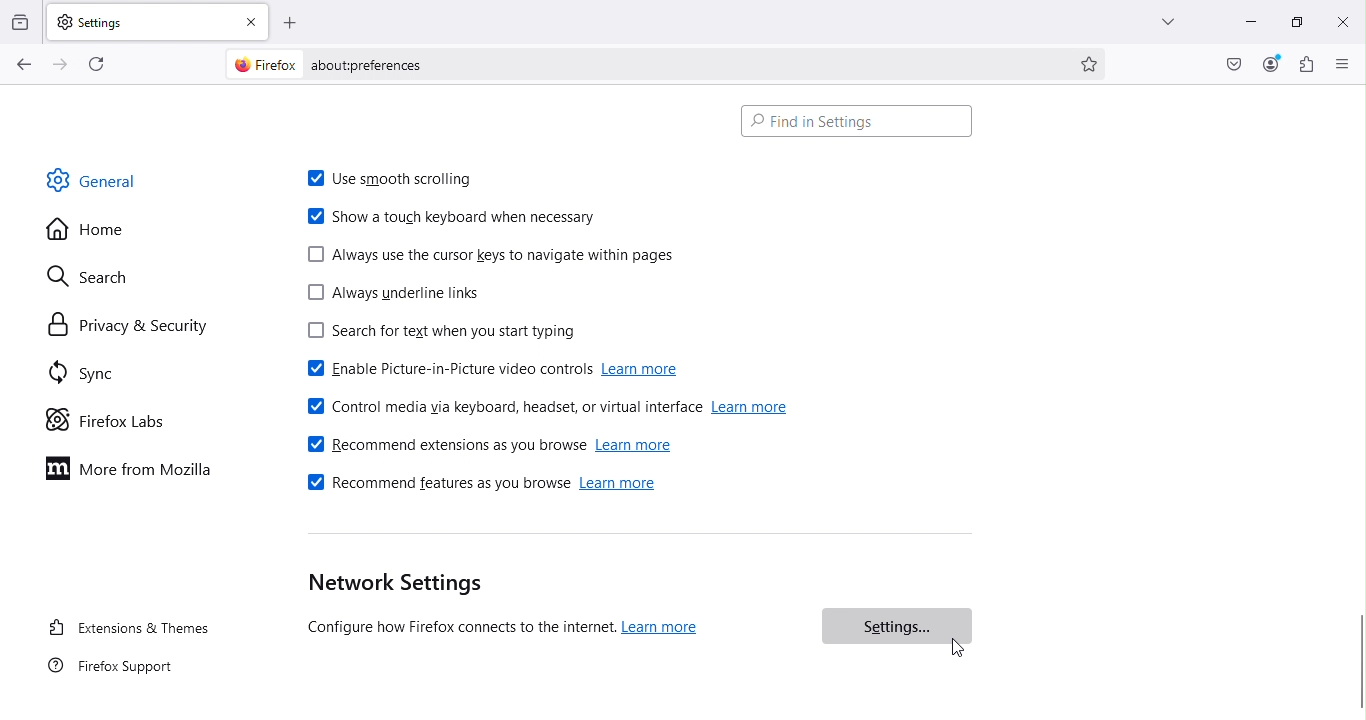 Image resolution: width=1366 pixels, height=720 pixels. I want to click on Sync, so click(111, 376).